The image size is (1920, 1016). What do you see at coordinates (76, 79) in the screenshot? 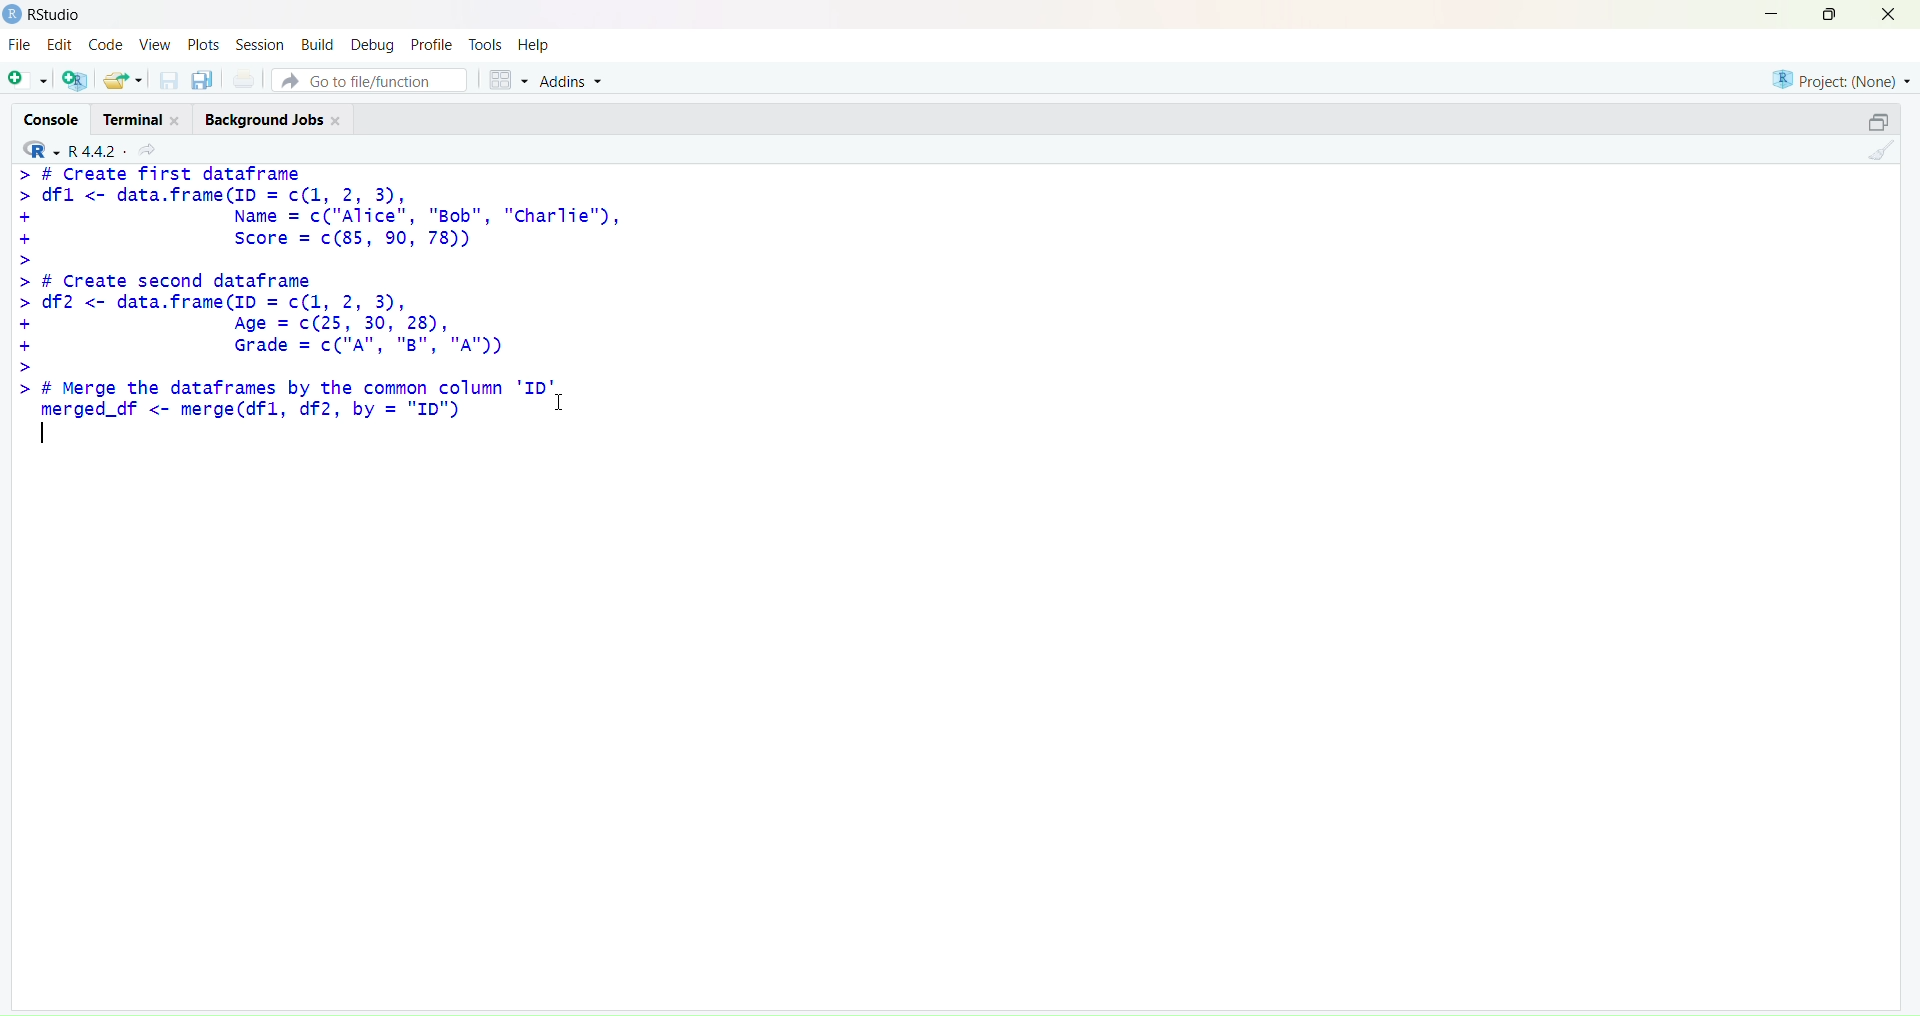
I see `create a project` at bounding box center [76, 79].